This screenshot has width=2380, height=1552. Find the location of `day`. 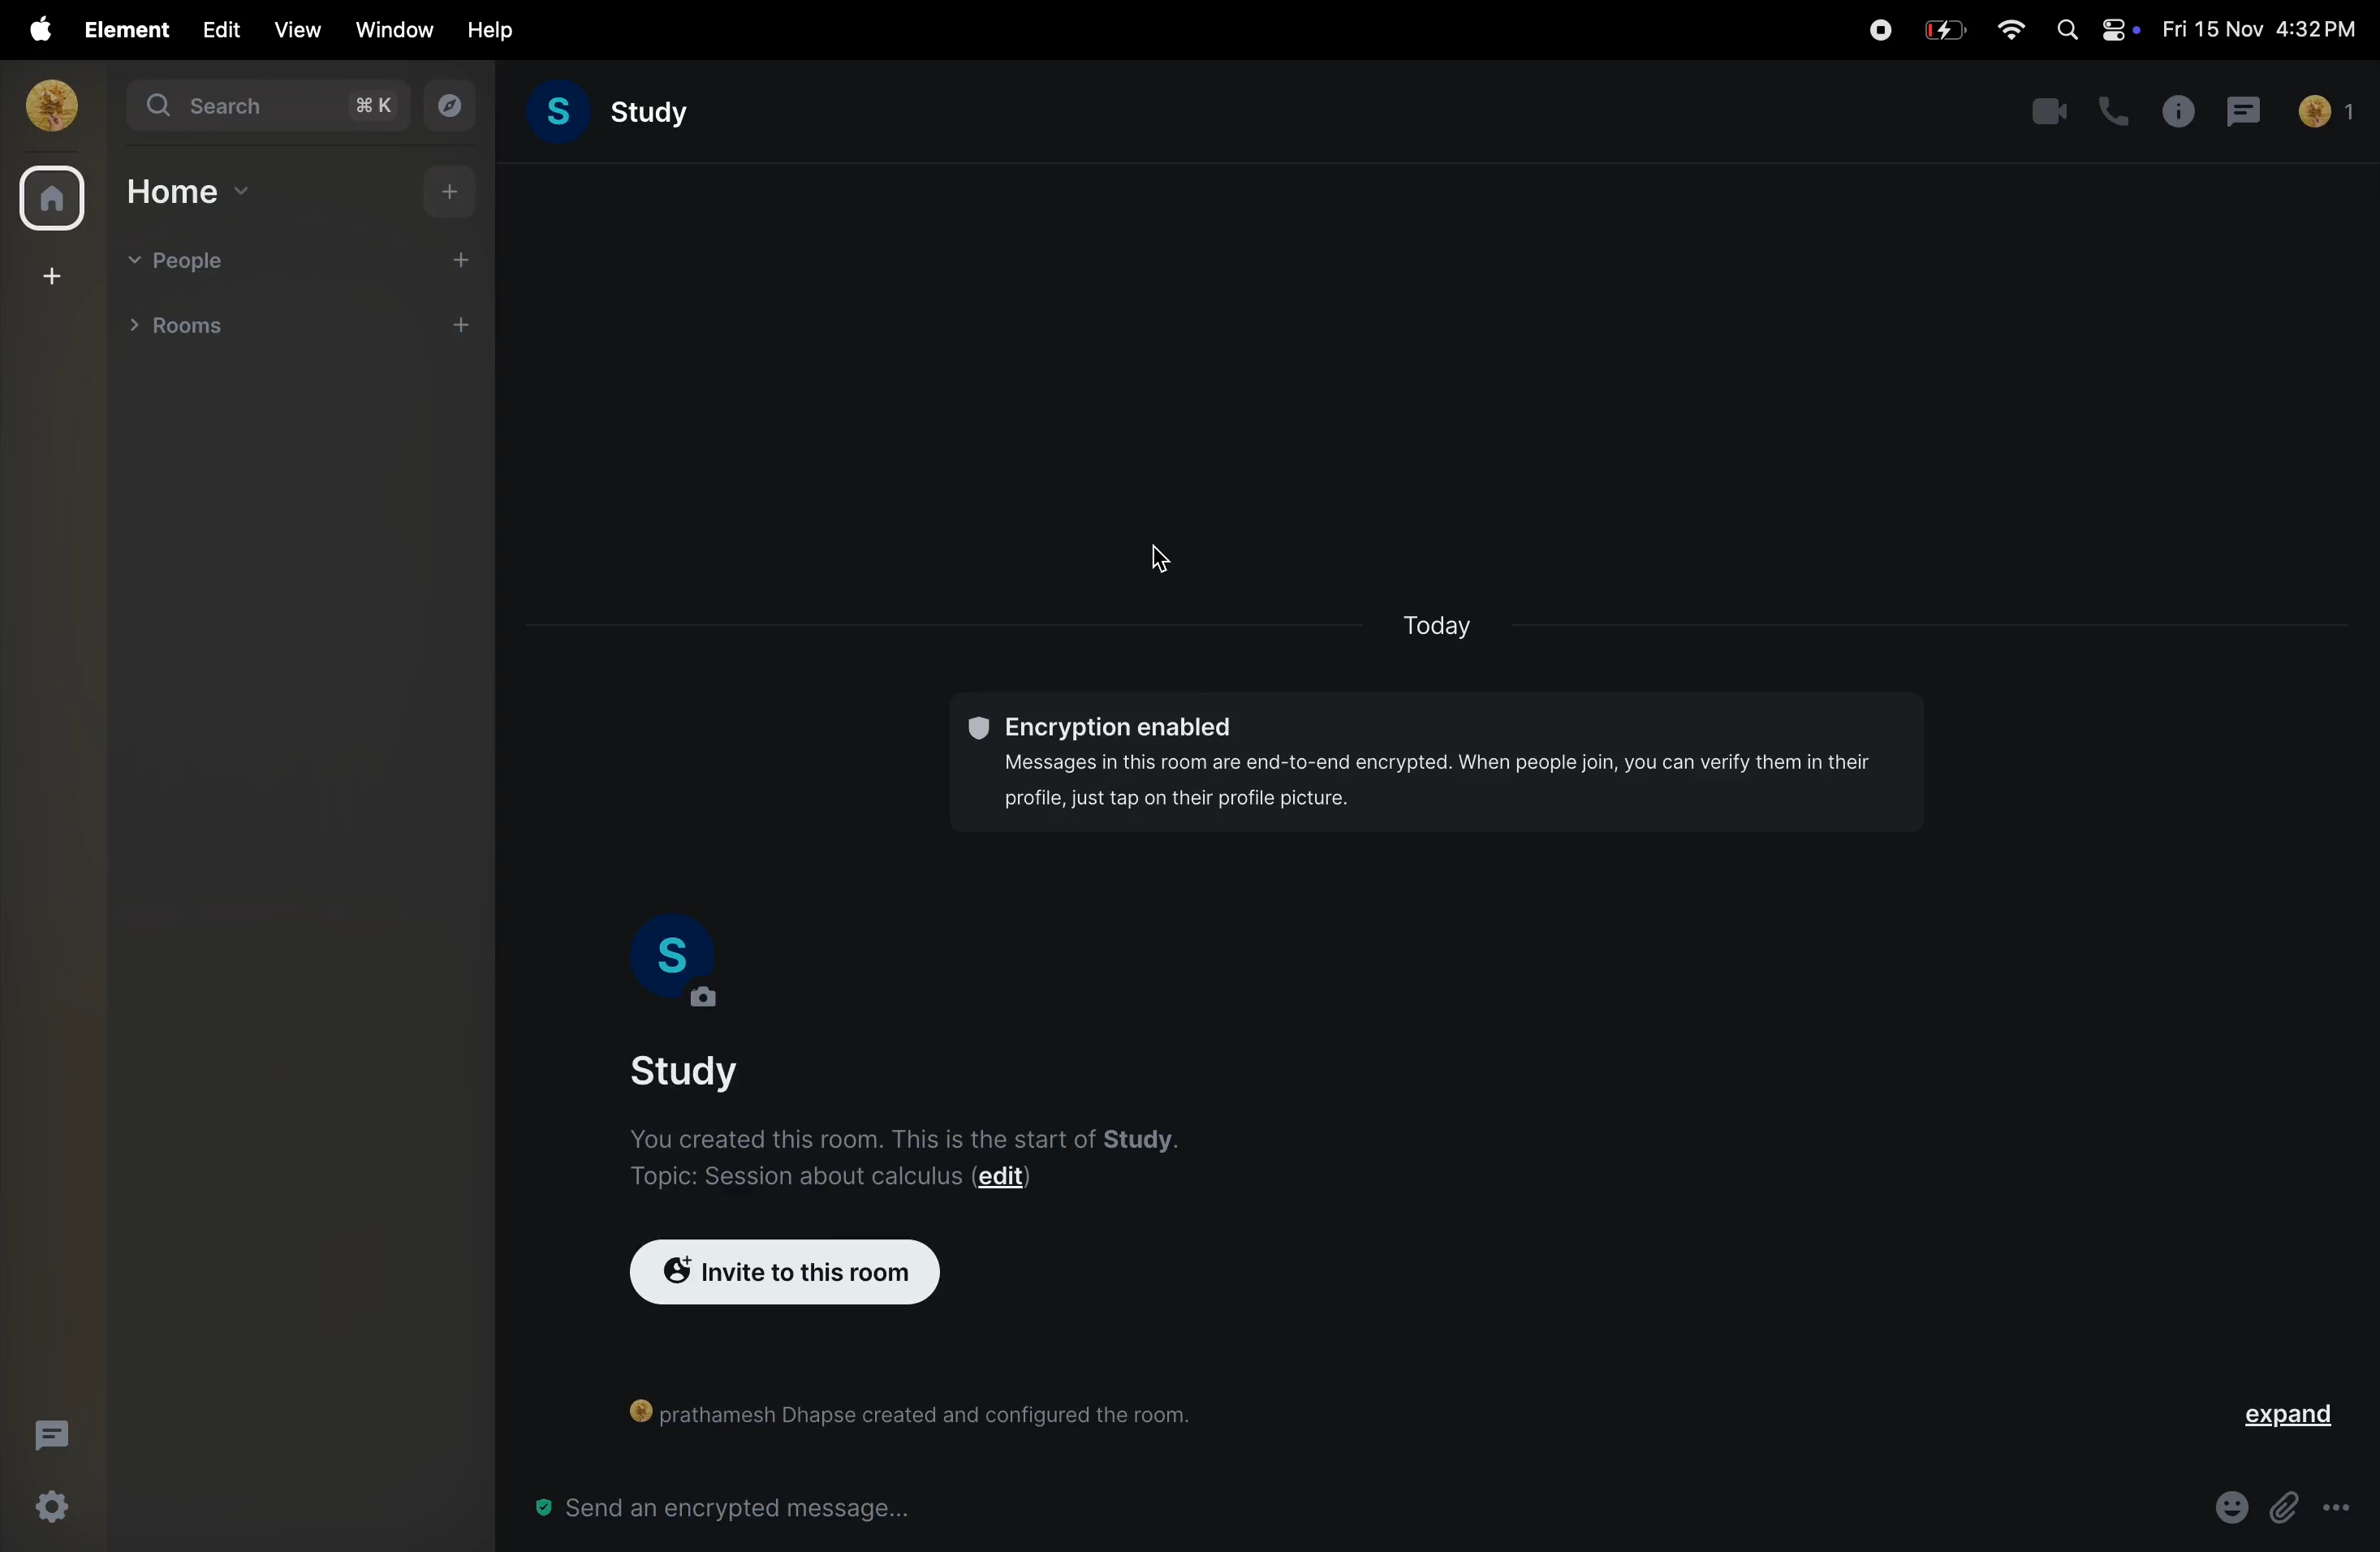

day is located at coordinates (1442, 622).